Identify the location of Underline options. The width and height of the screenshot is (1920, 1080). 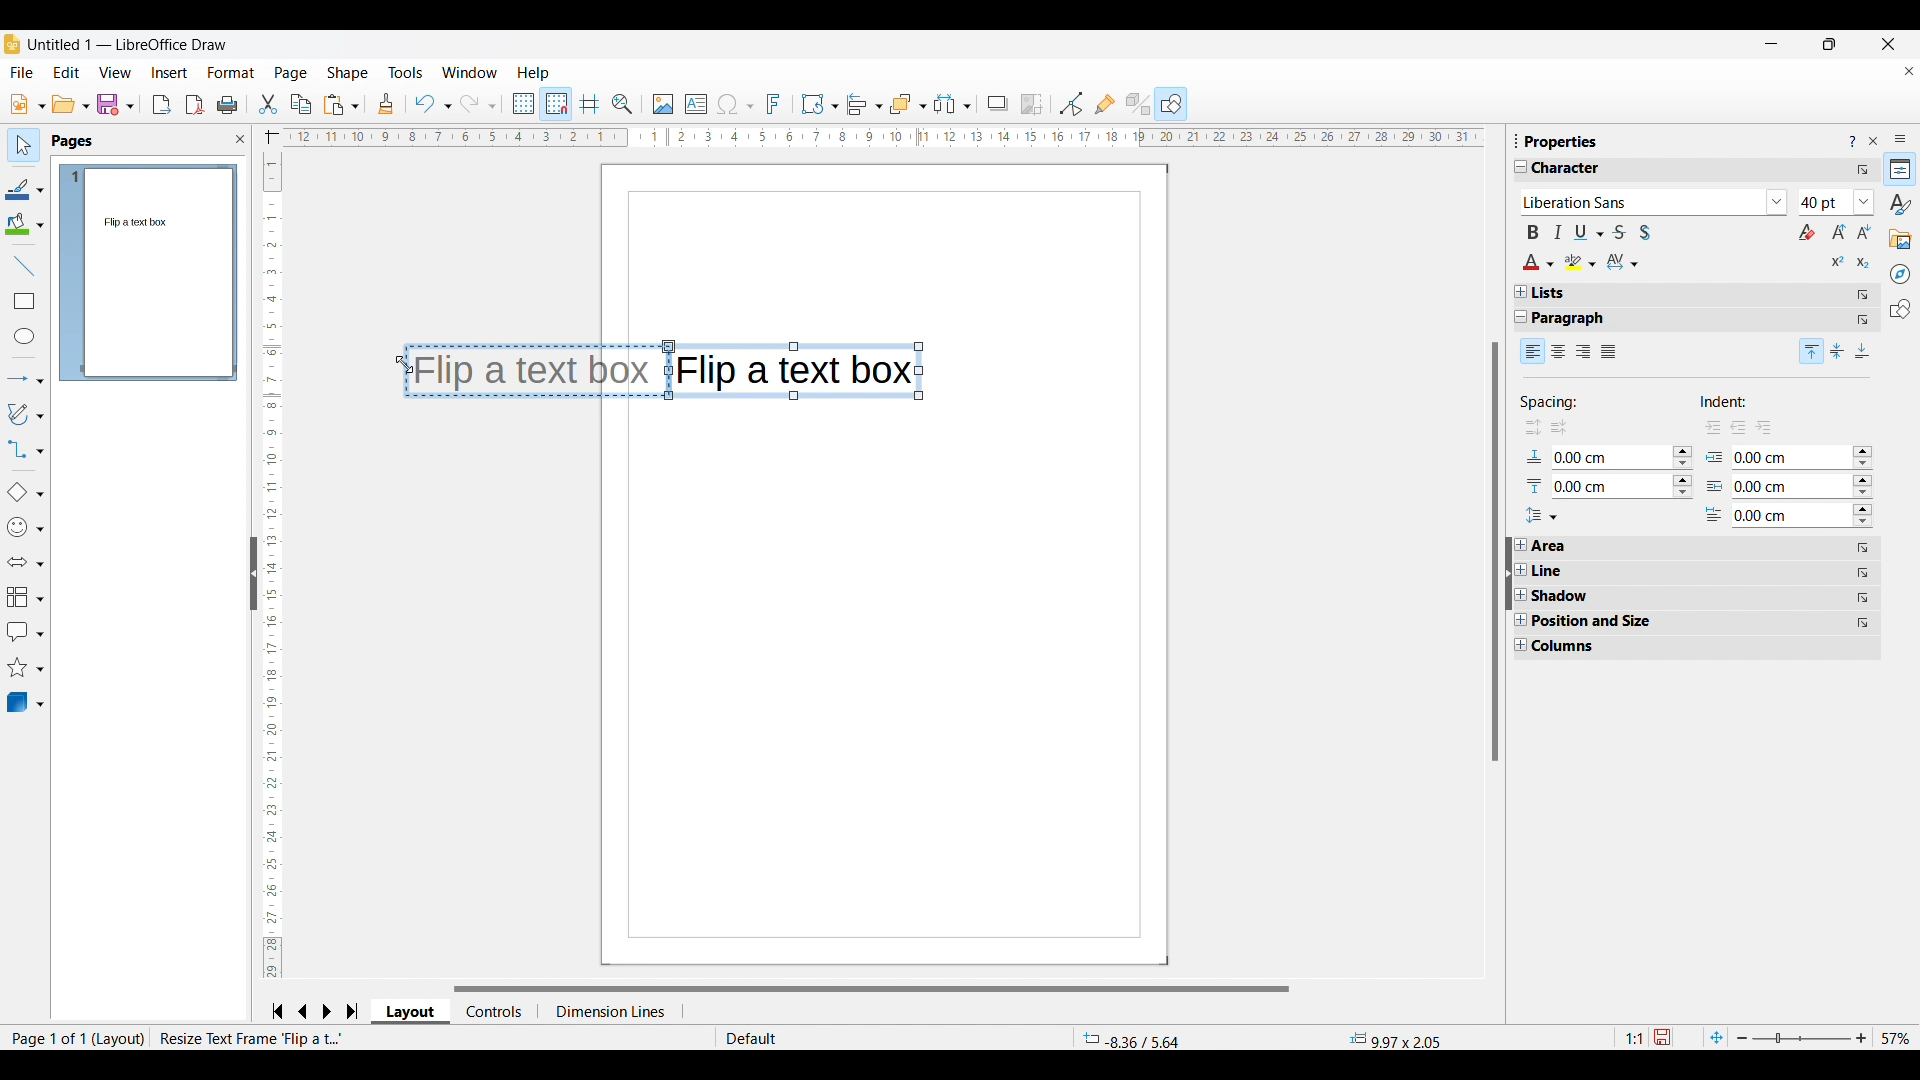
(1589, 232).